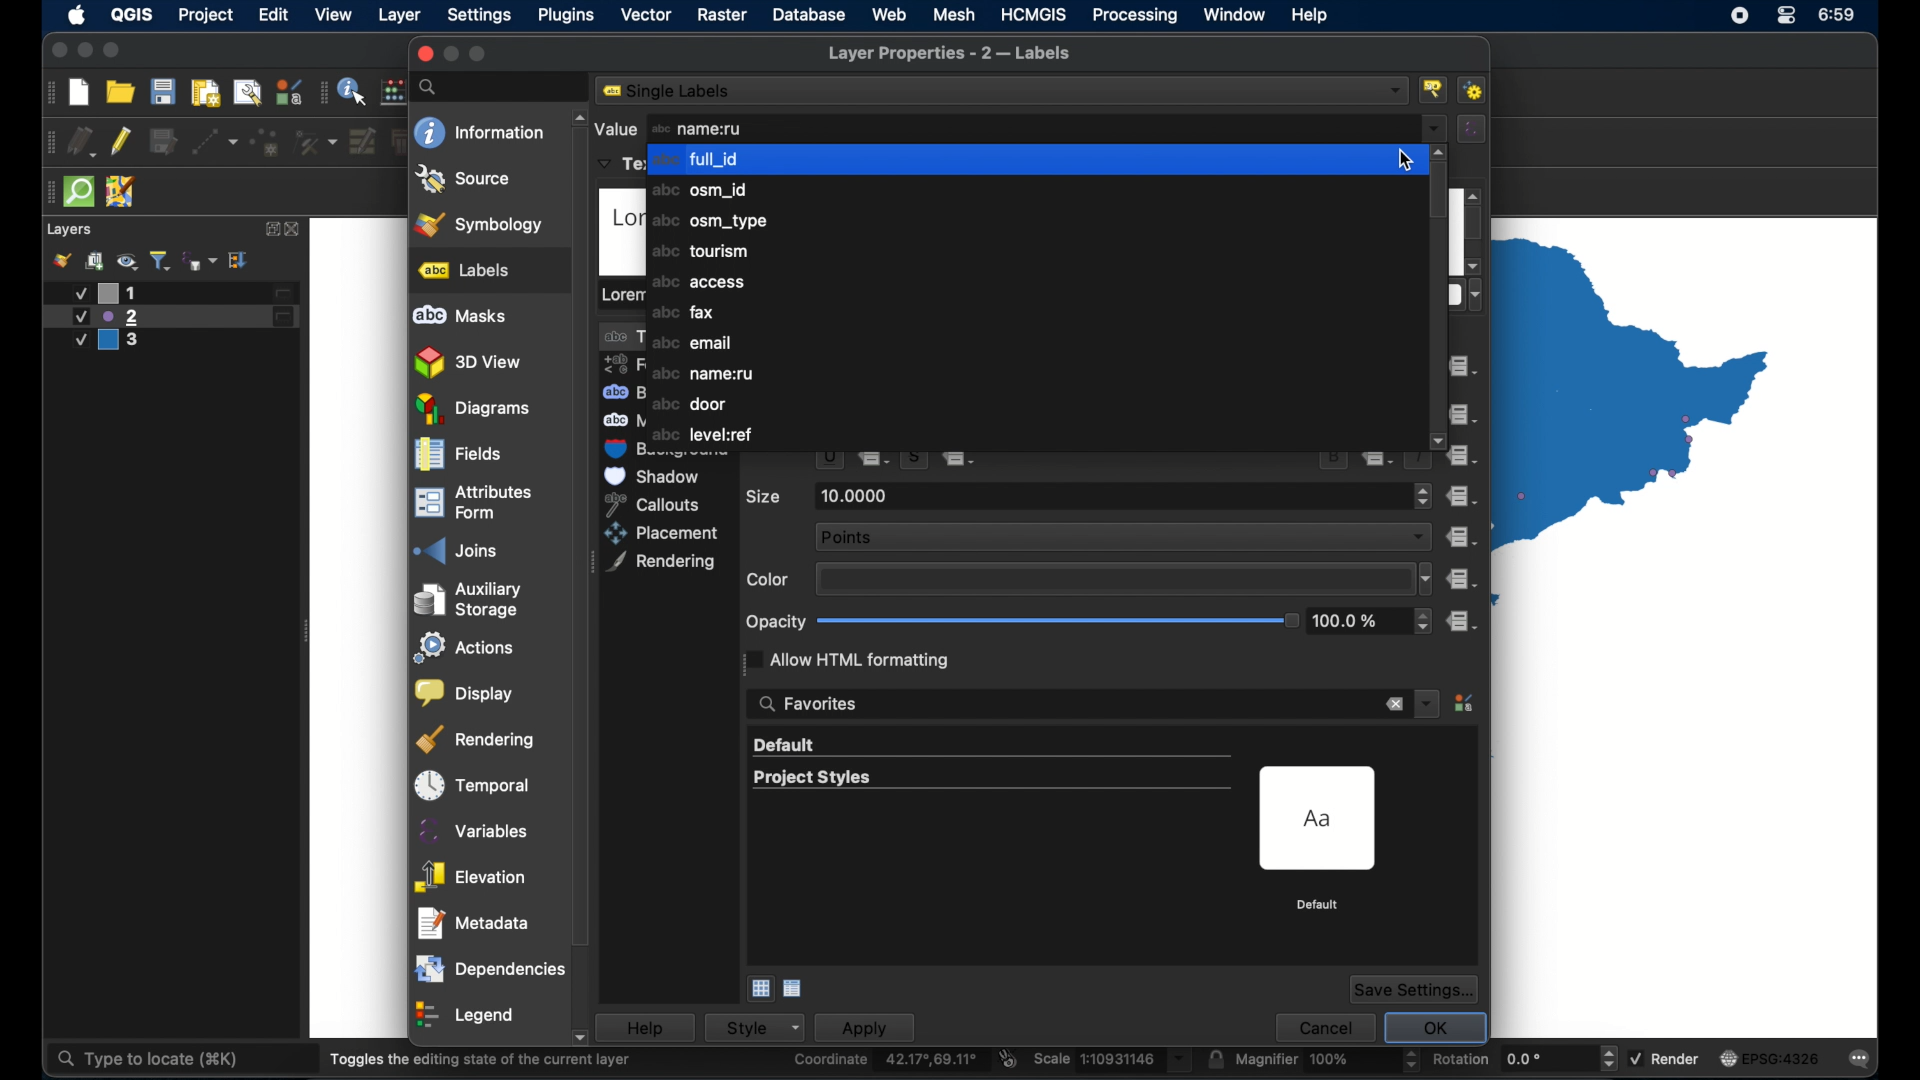 This screenshot has height=1080, width=1920. Describe the element at coordinates (84, 51) in the screenshot. I see `minimize` at that location.